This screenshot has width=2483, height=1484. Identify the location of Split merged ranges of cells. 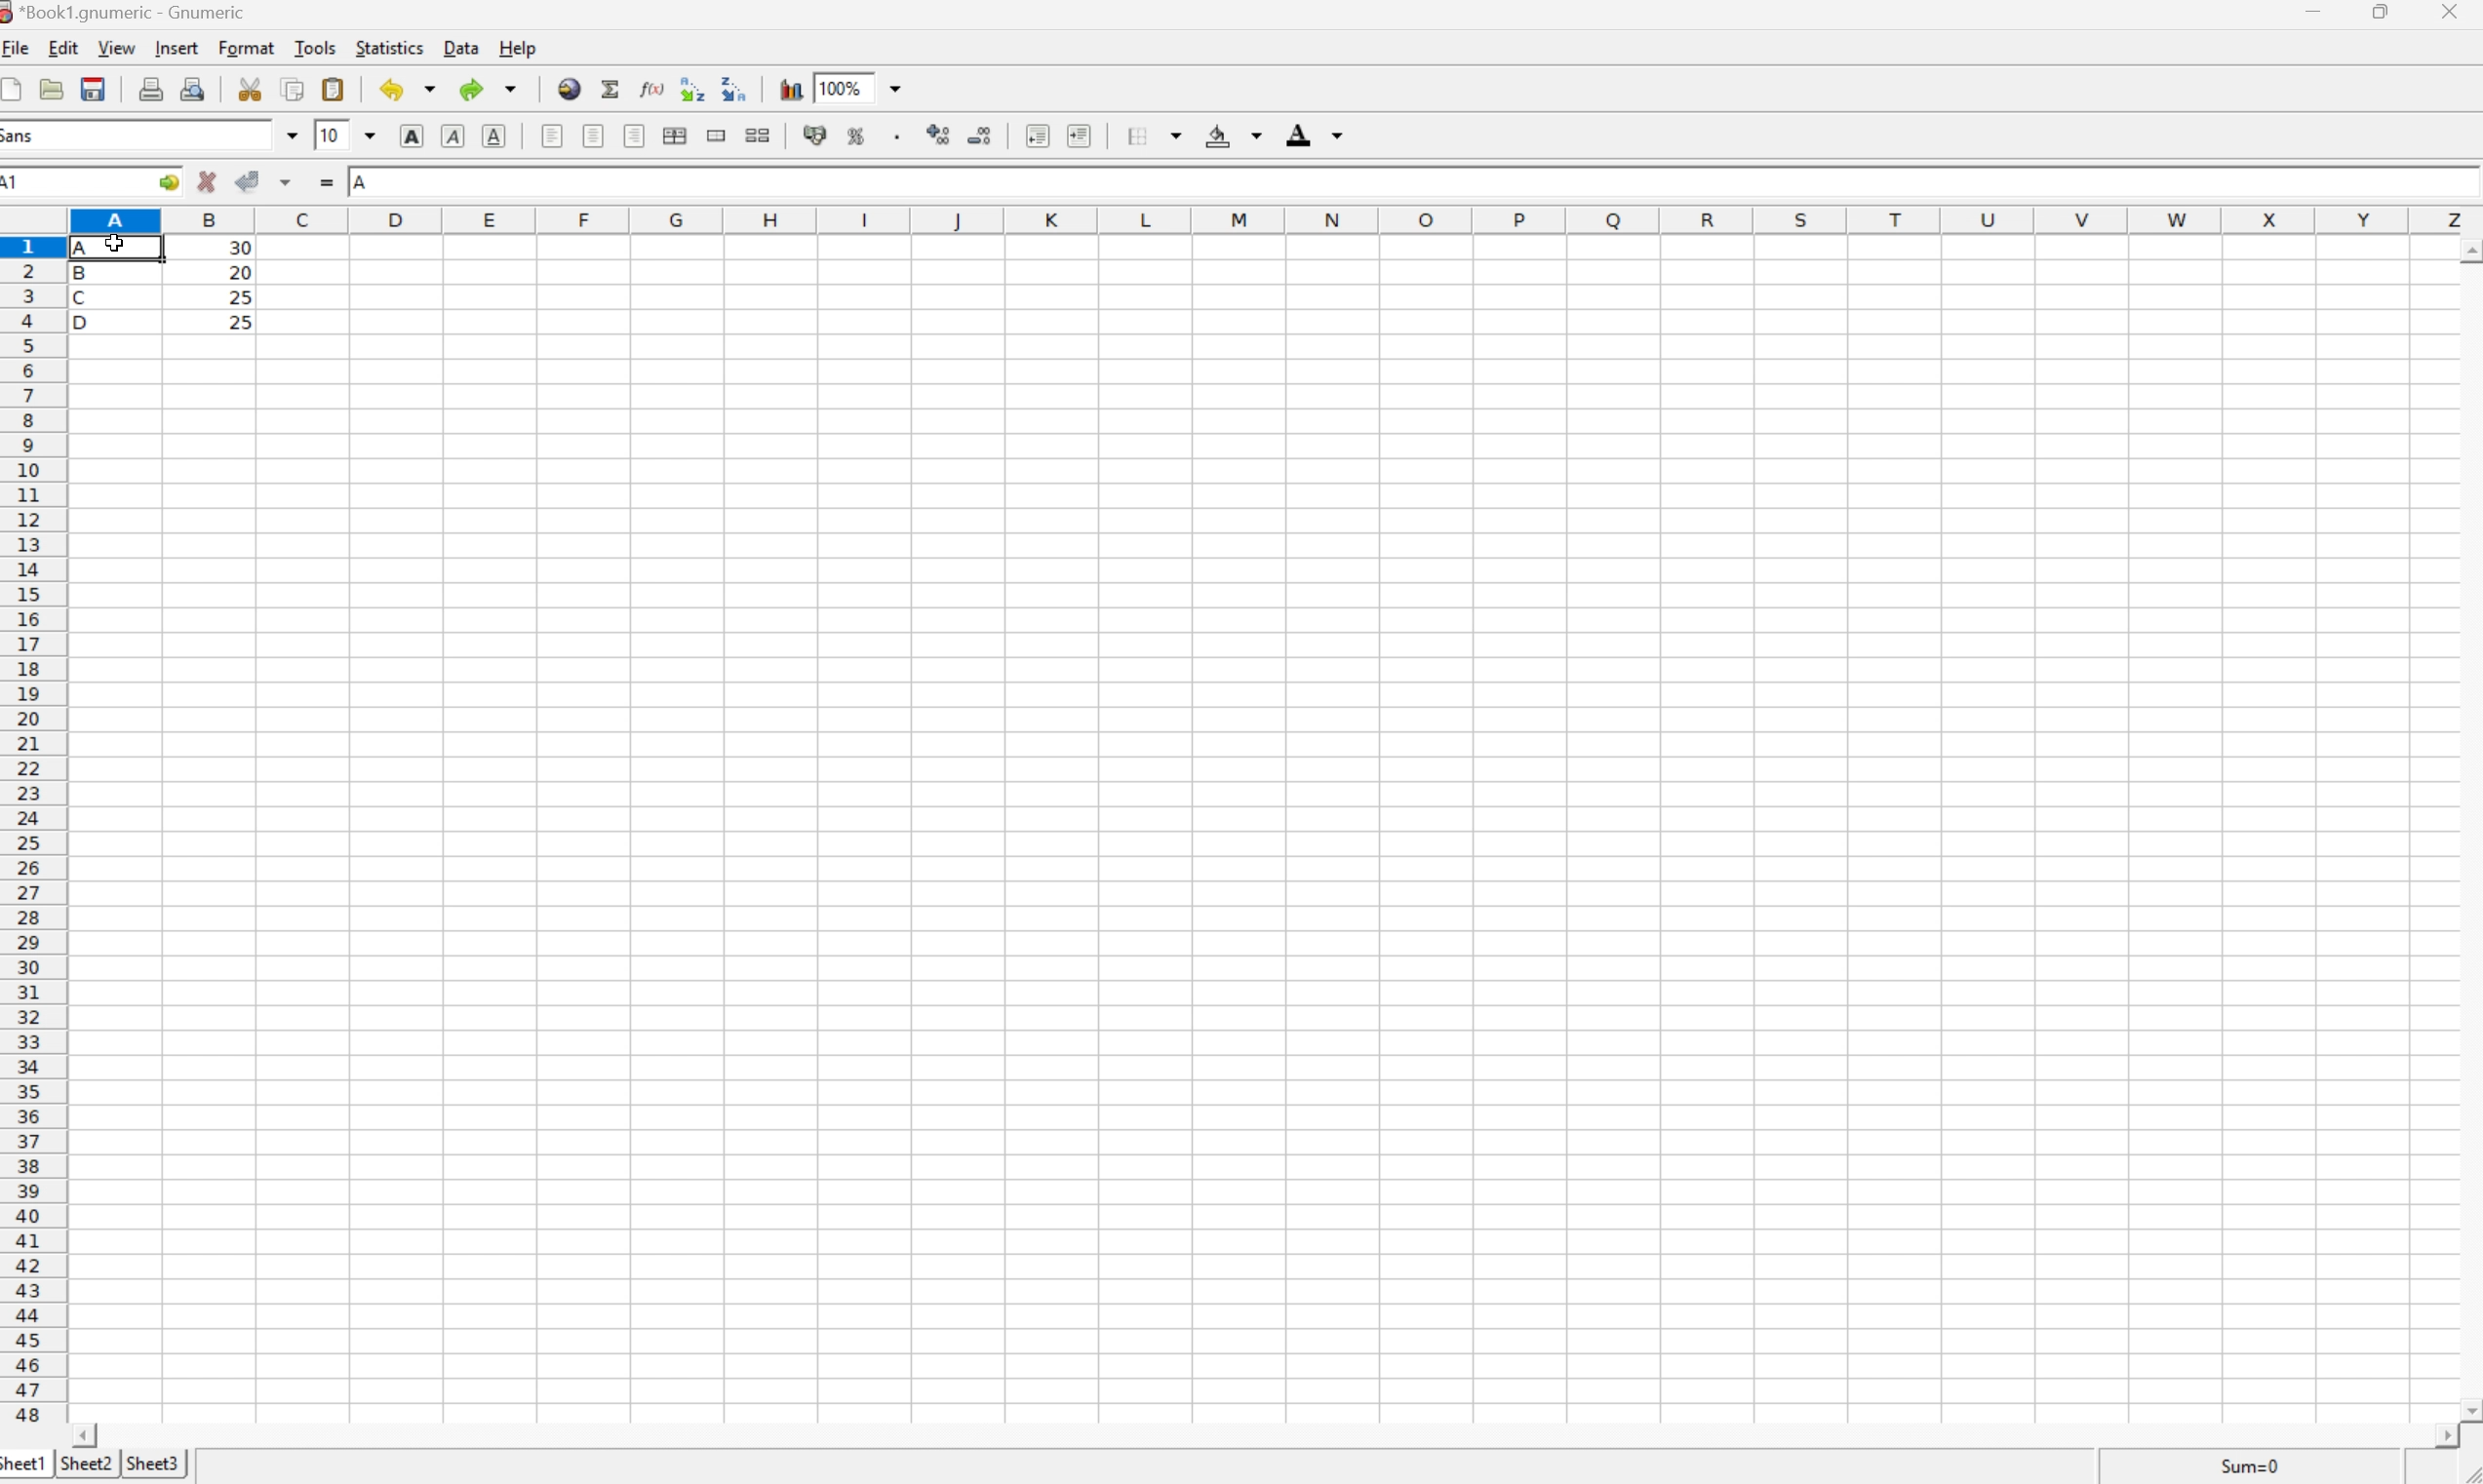
(756, 136).